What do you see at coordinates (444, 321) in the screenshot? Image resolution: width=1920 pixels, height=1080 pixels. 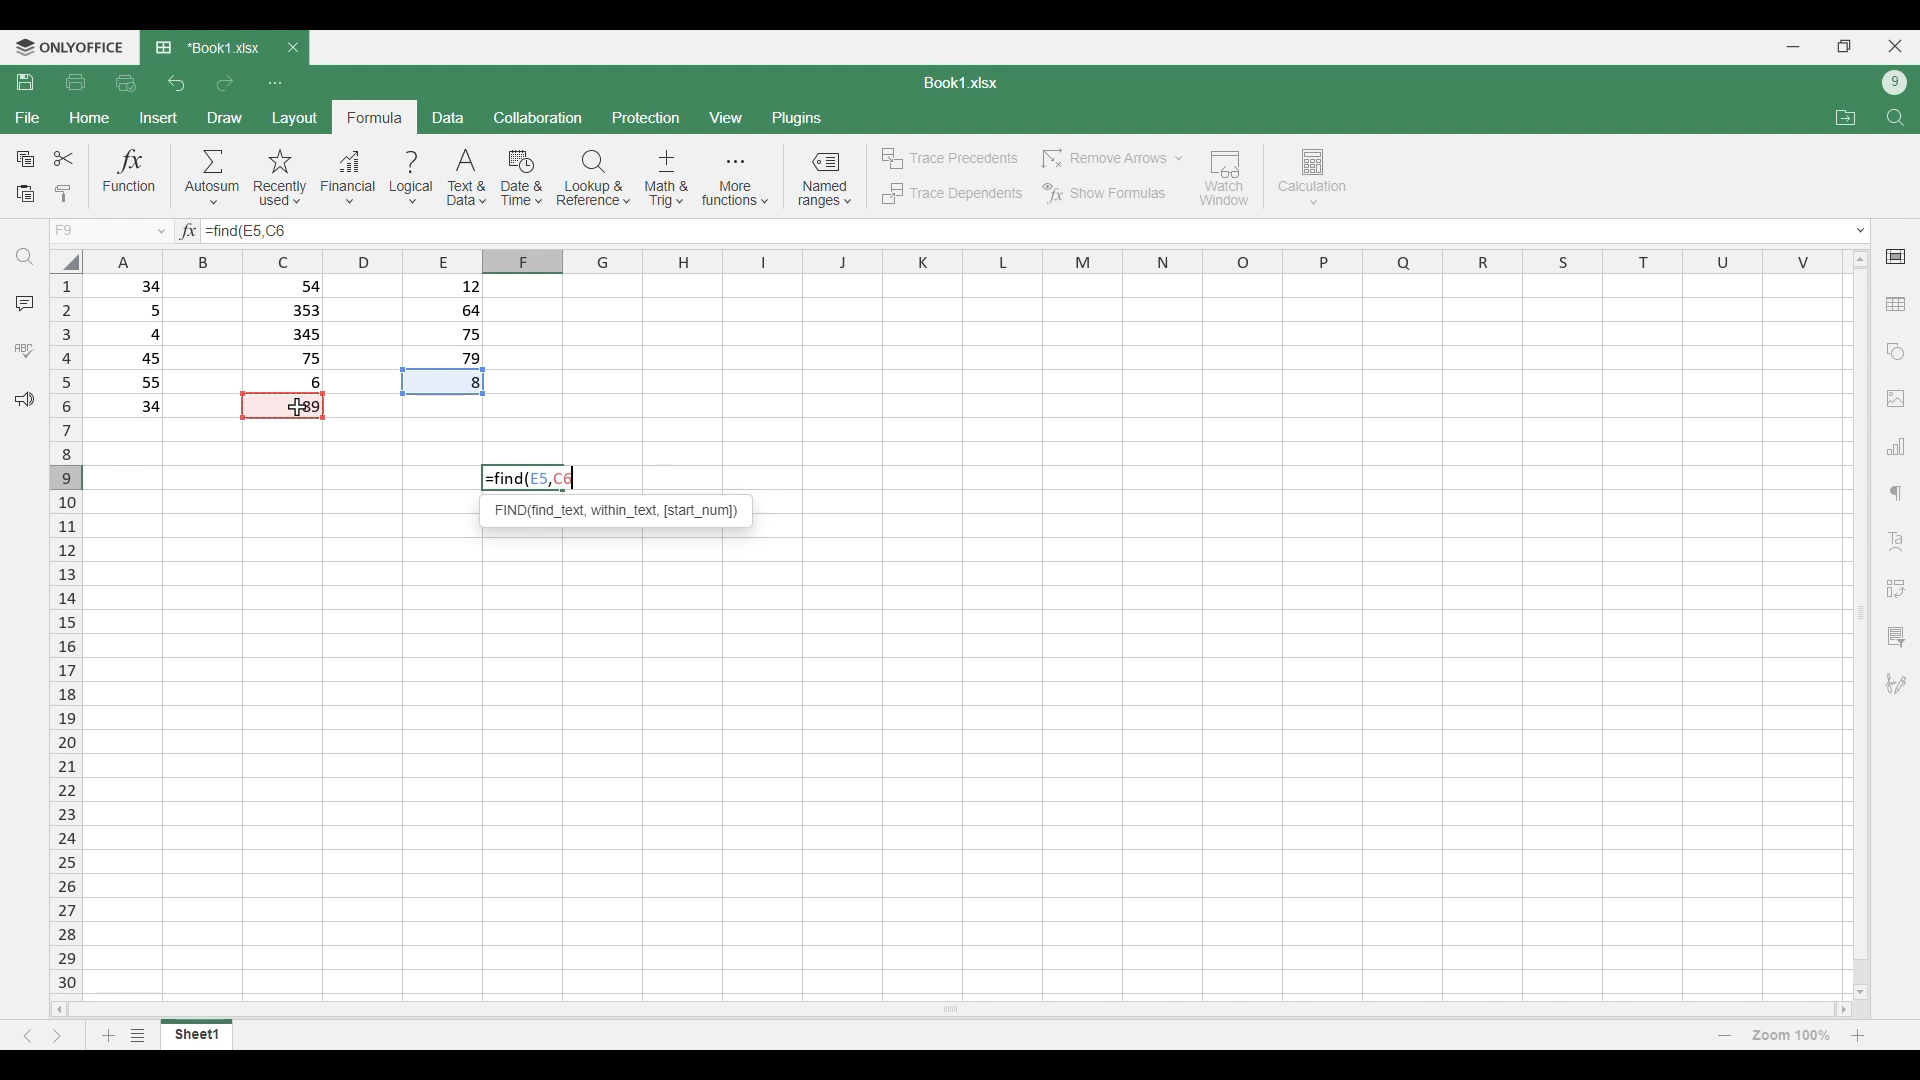 I see `Filled cells` at bounding box center [444, 321].